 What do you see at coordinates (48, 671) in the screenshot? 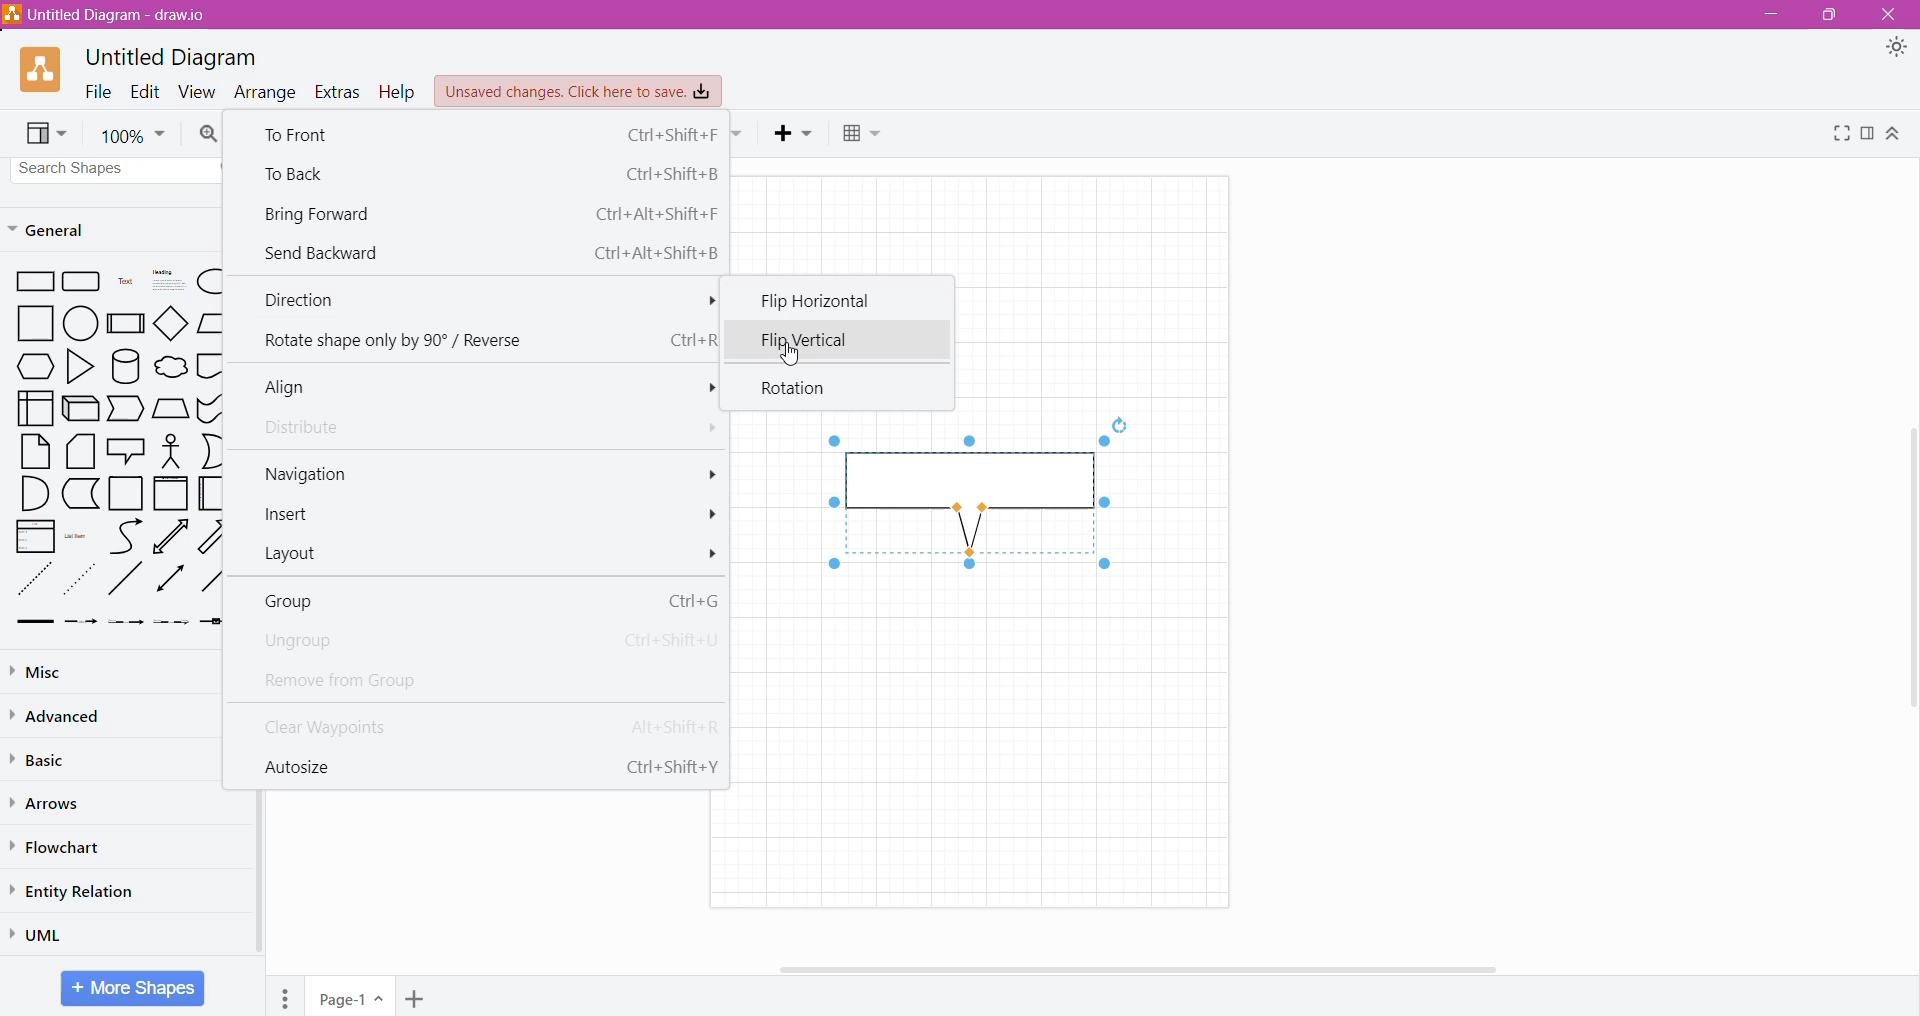
I see `Misc` at bounding box center [48, 671].